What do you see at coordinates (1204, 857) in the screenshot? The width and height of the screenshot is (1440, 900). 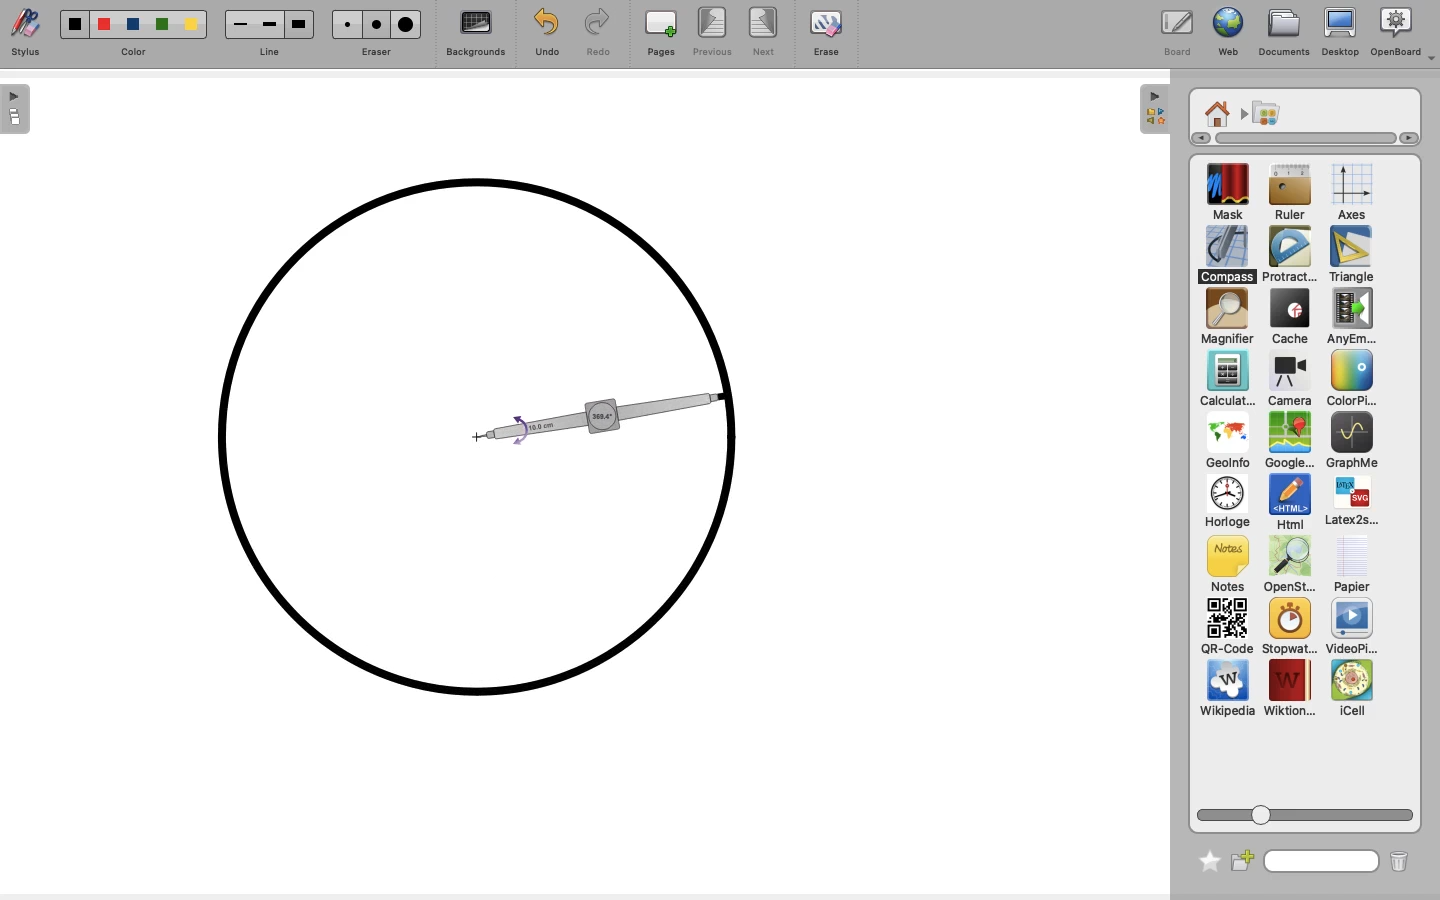 I see `Favorite` at bounding box center [1204, 857].